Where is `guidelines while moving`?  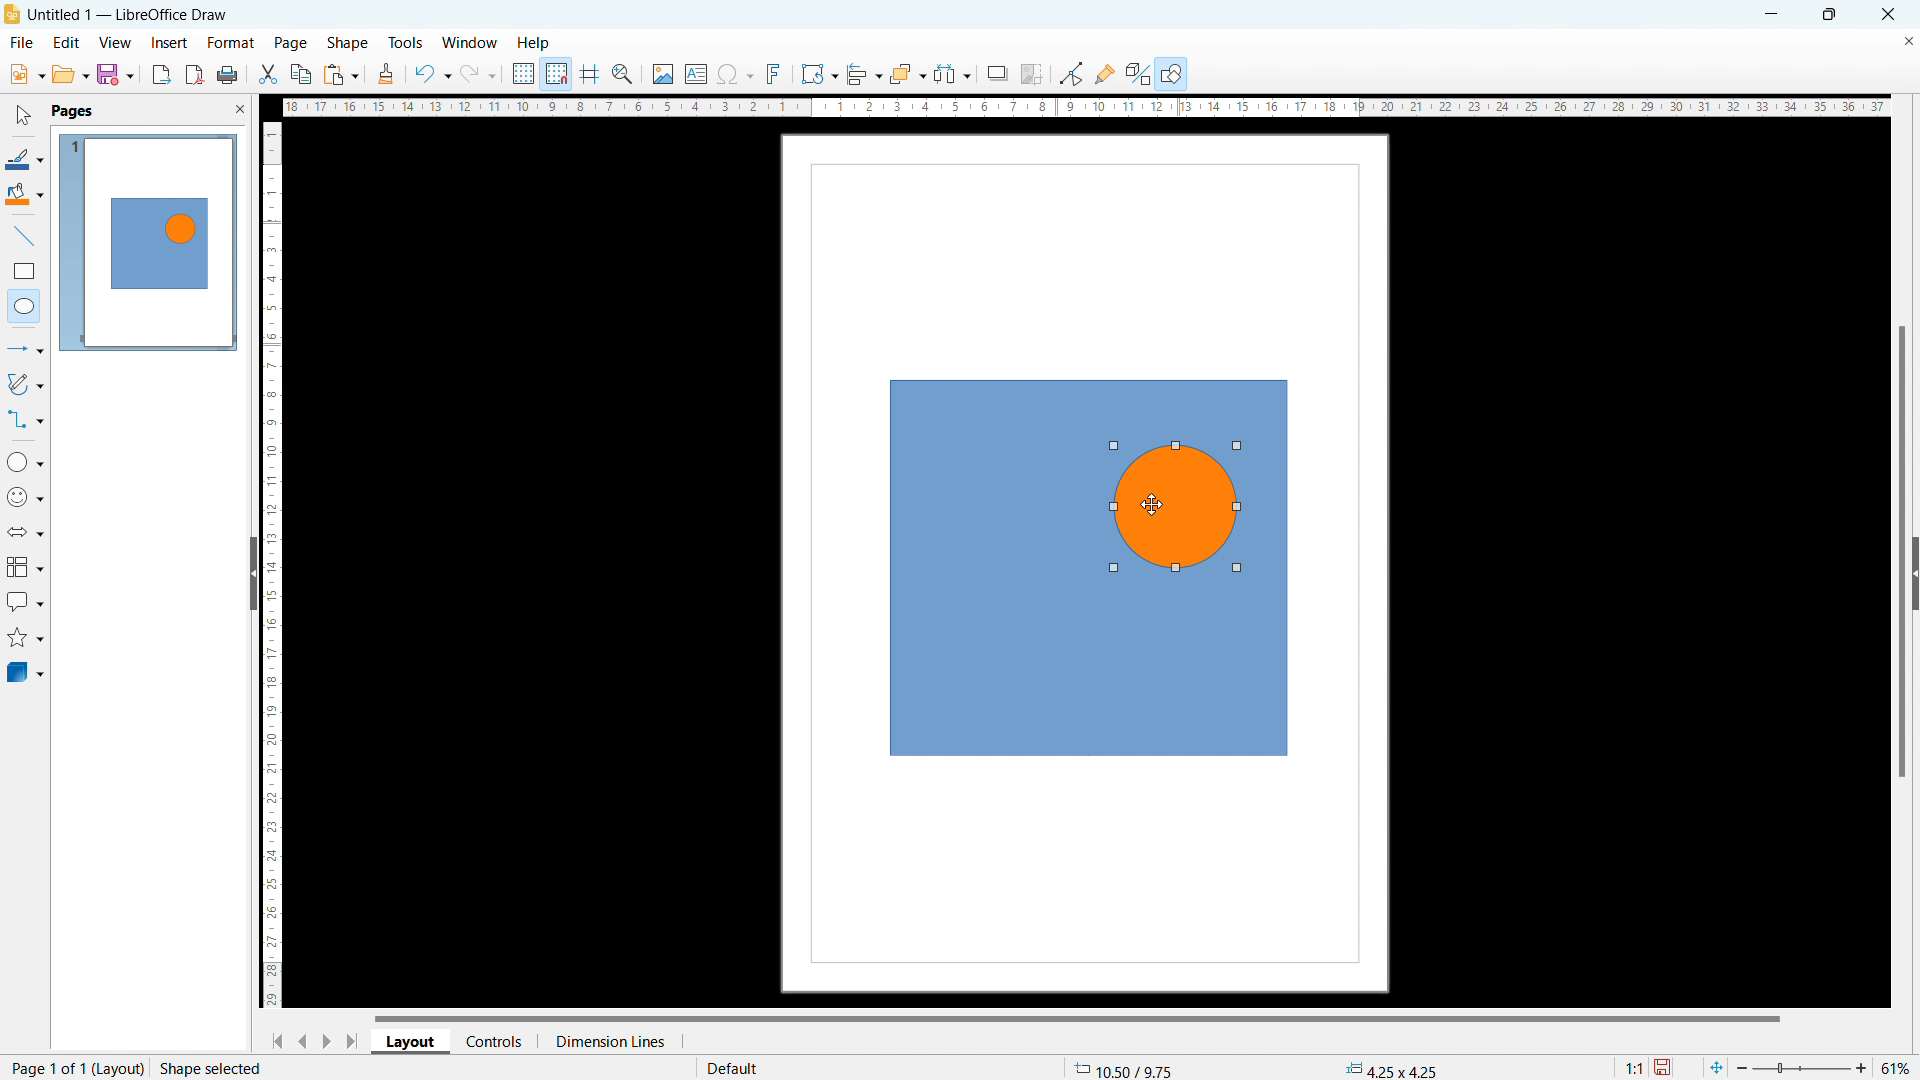
guidelines while moving is located at coordinates (590, 75).